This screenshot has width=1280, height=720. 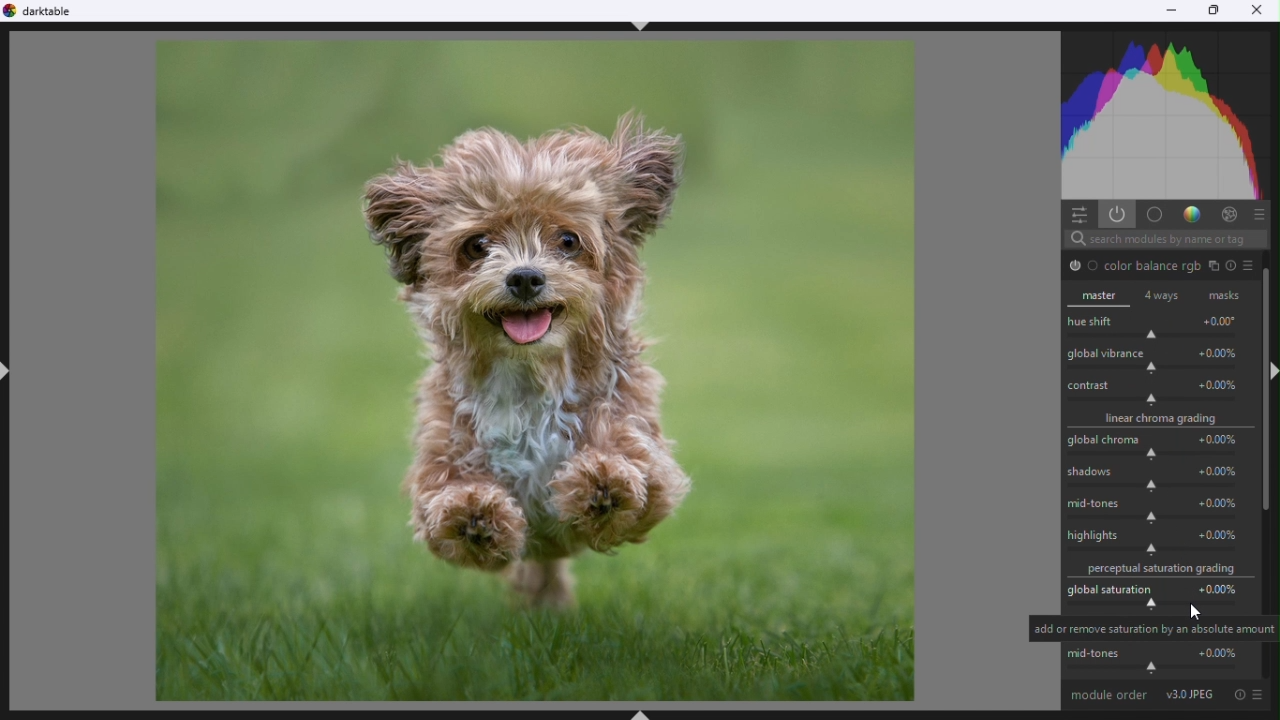 I want to click on preset, so click(x=1259, y=699).